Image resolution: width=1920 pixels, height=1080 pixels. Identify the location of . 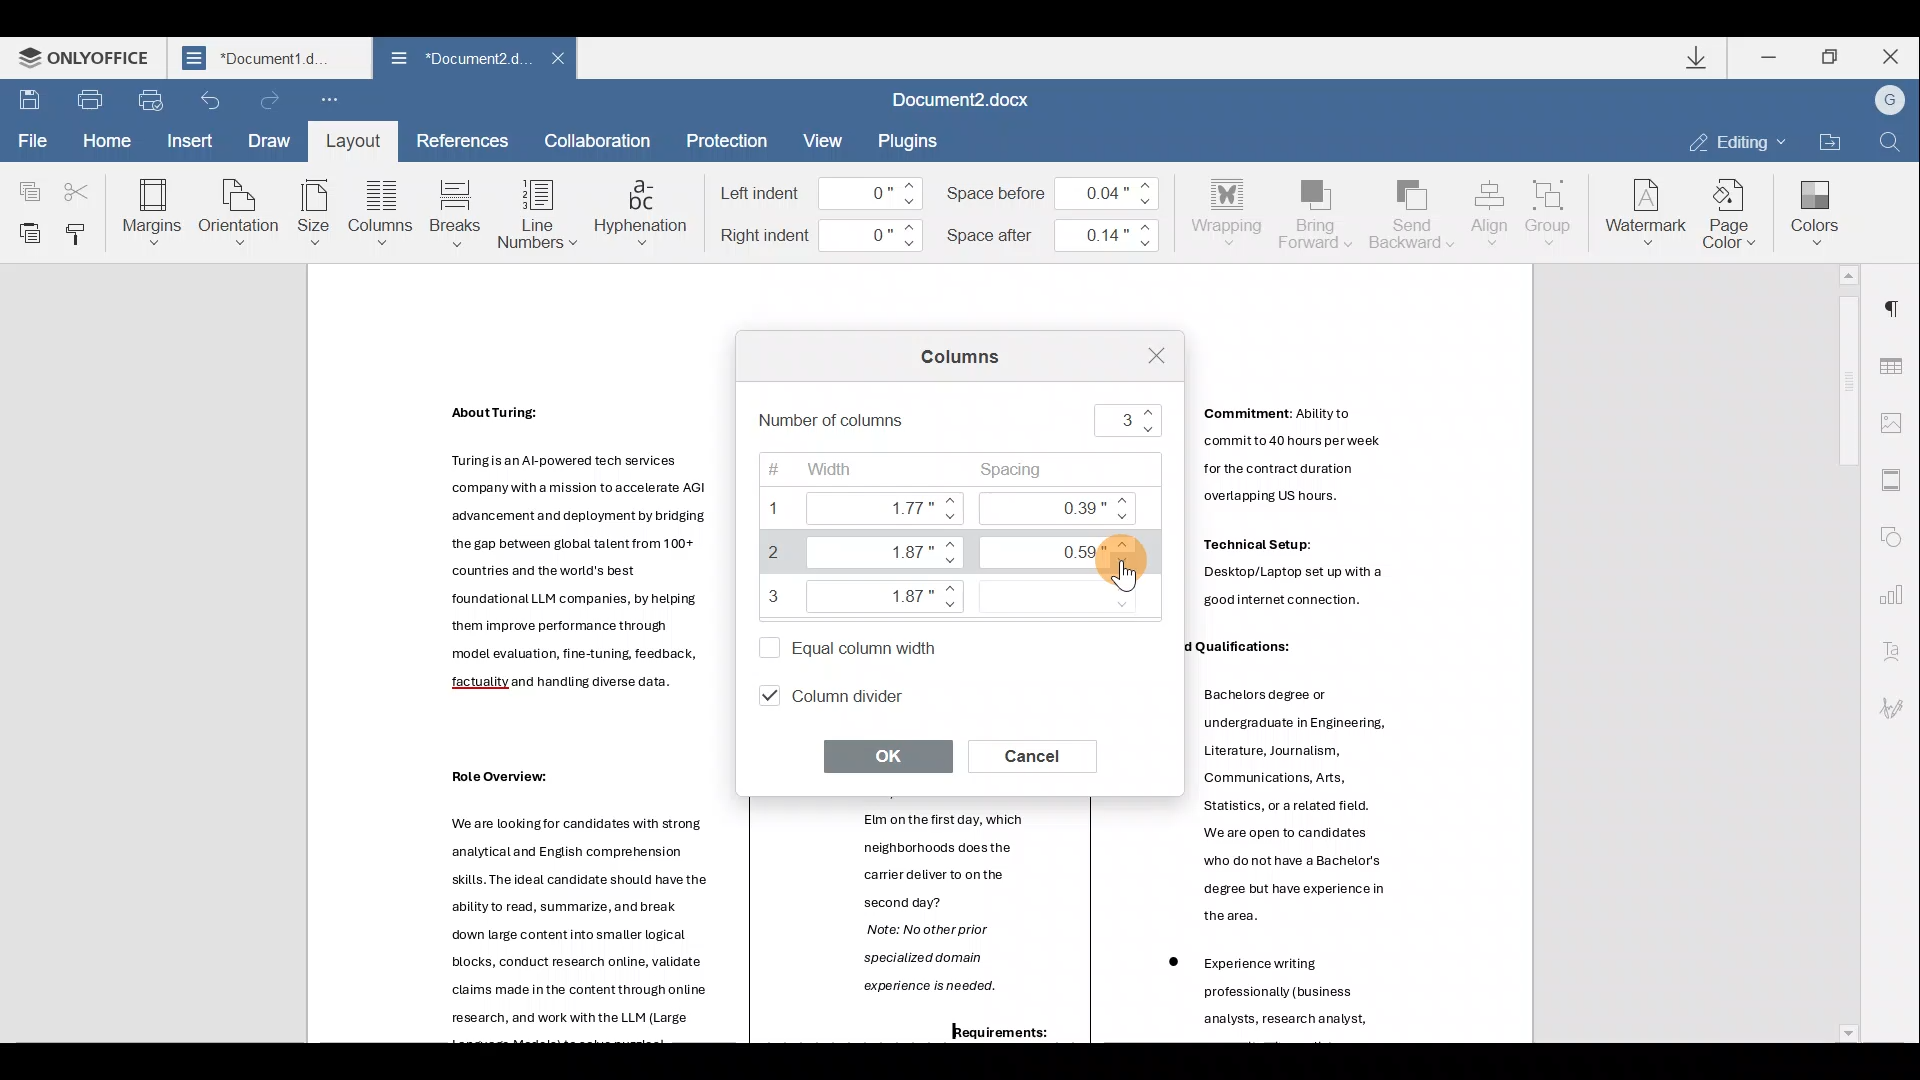
(492, 779).